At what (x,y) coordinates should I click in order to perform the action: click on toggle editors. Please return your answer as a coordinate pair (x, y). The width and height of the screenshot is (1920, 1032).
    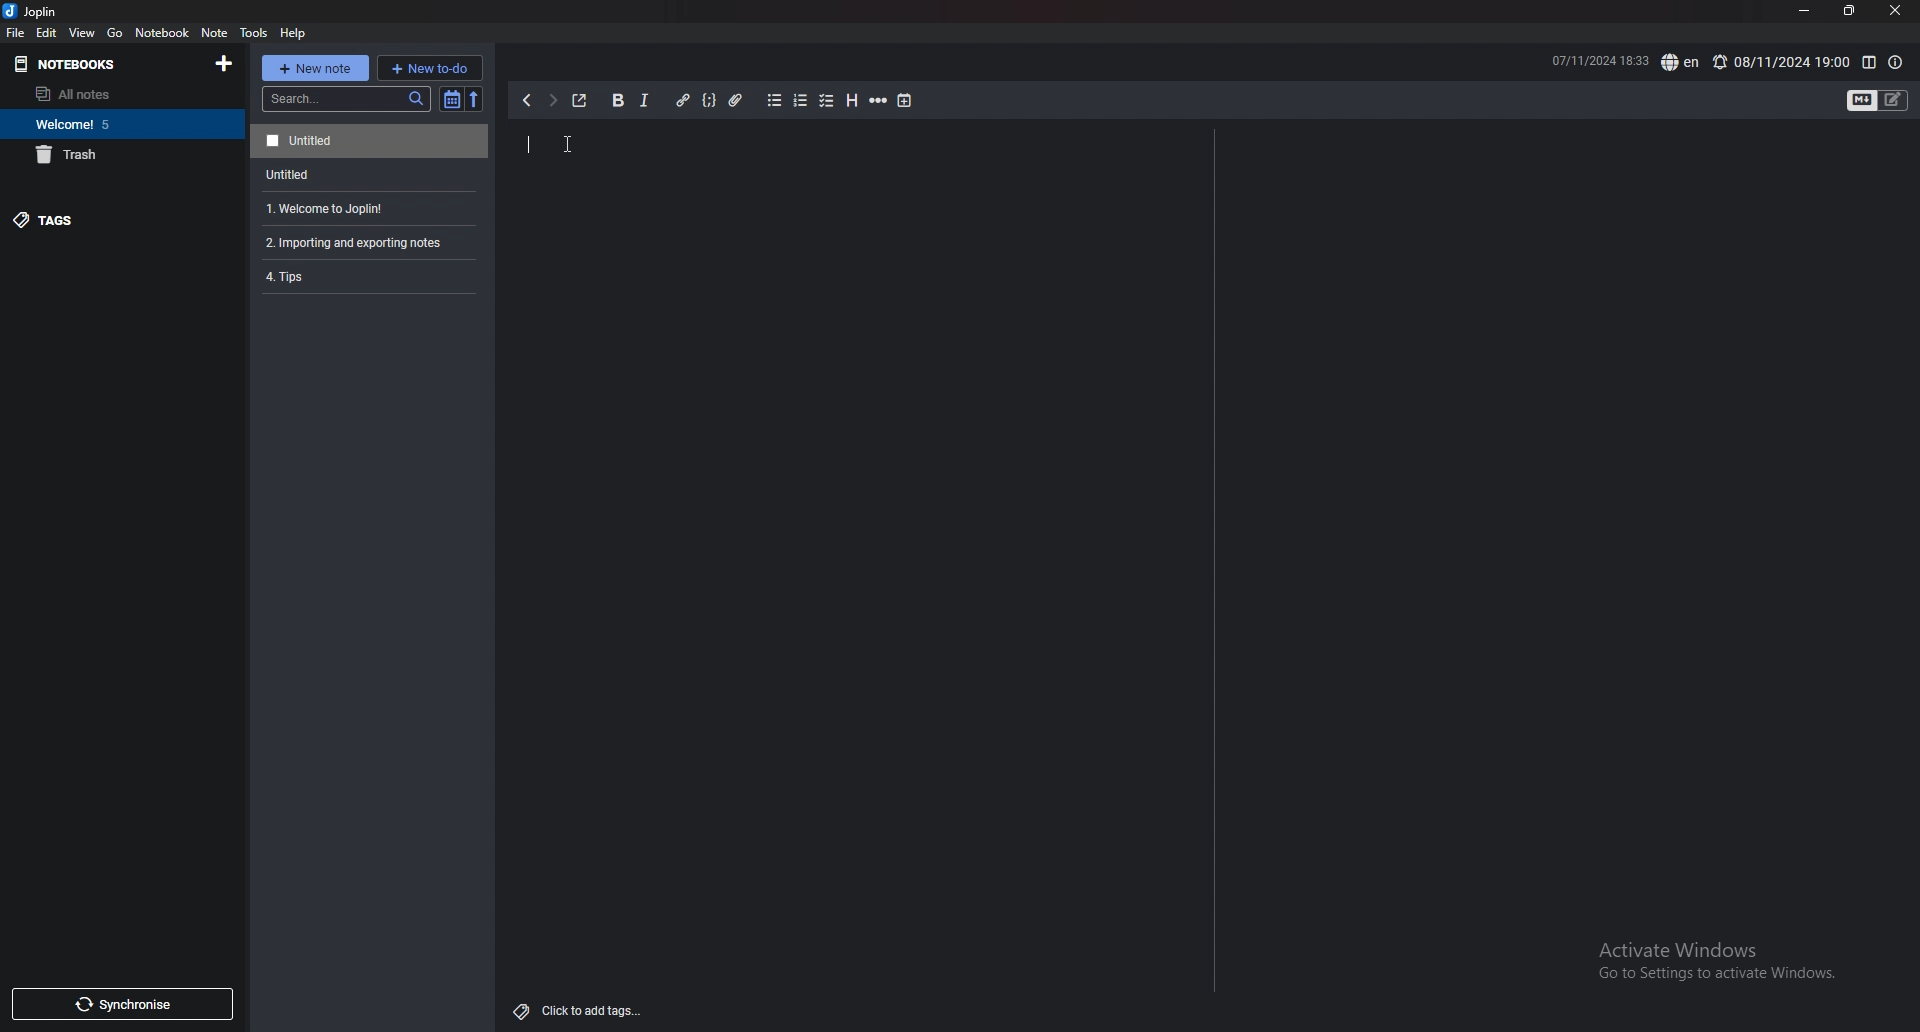
    Looking at the image, I should click on (1878, 101).